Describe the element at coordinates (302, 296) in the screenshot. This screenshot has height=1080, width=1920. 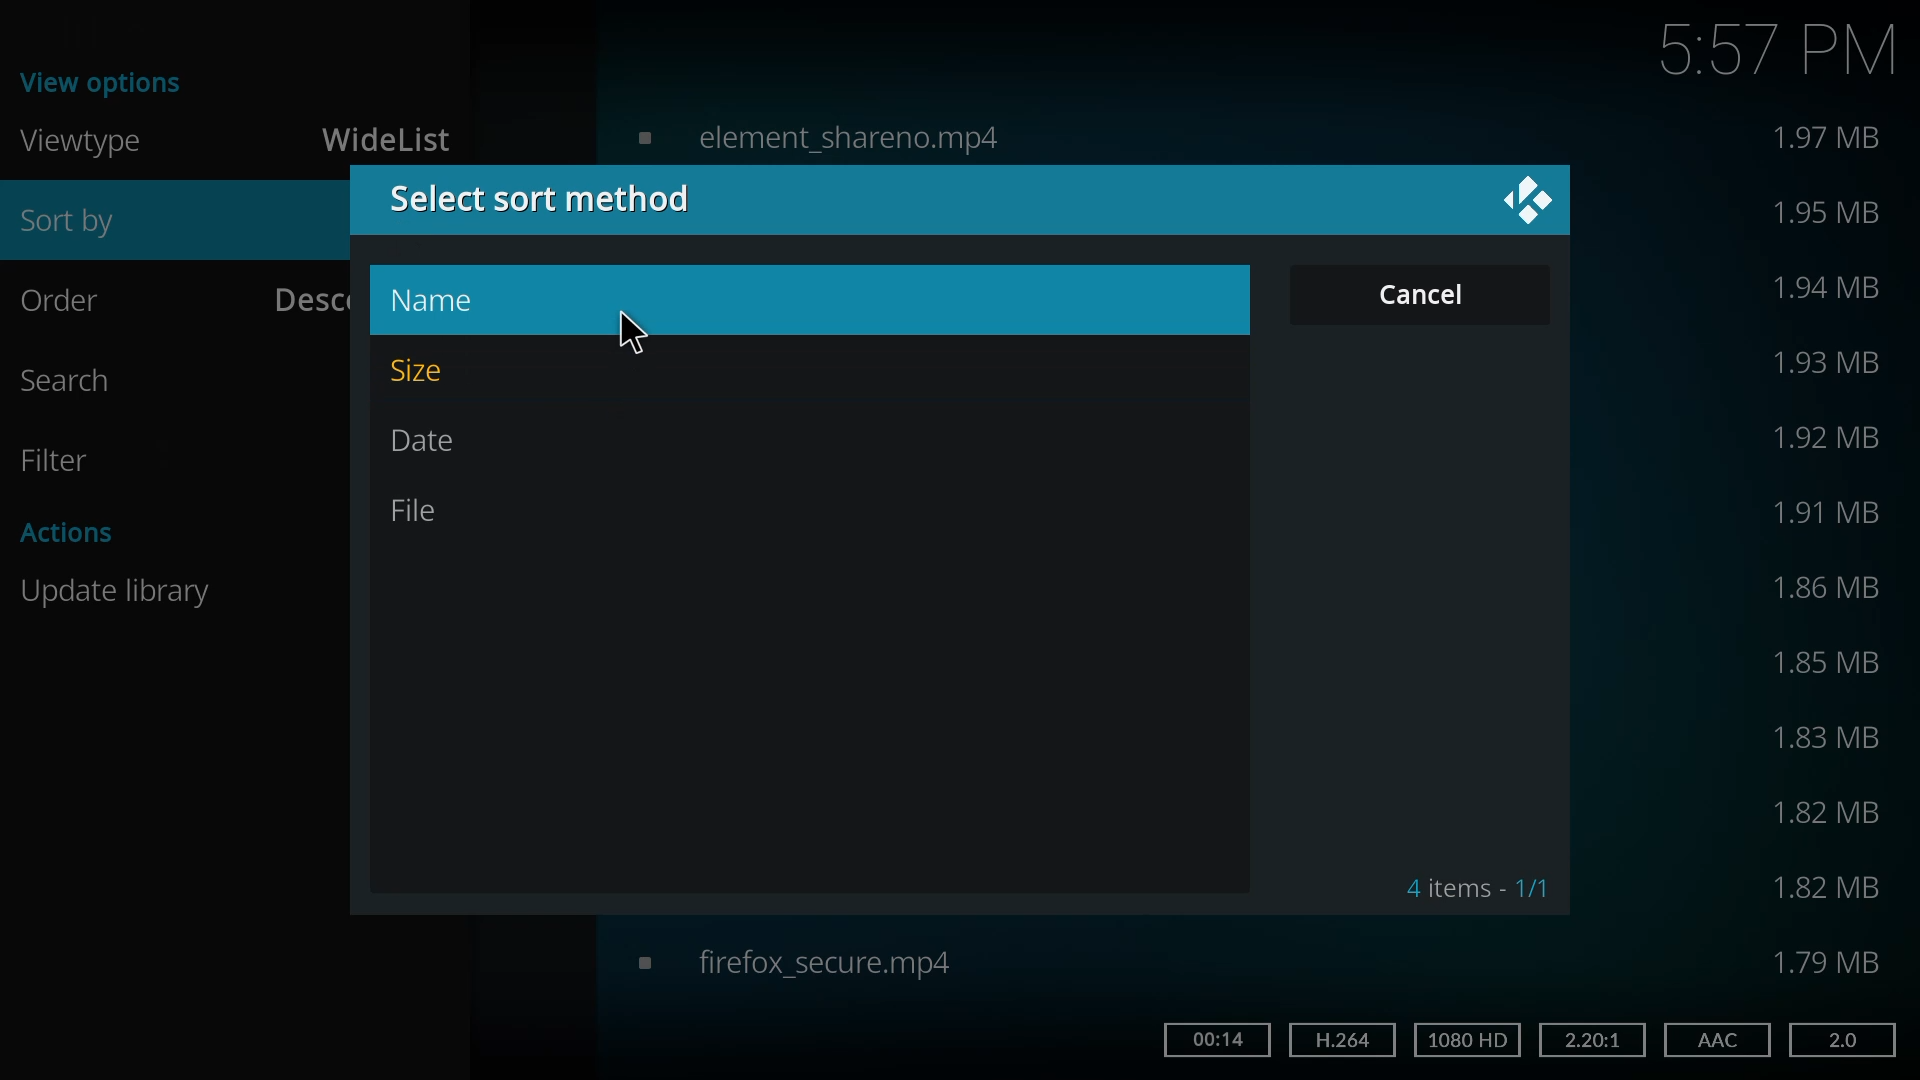
I see `desceding` at that location.